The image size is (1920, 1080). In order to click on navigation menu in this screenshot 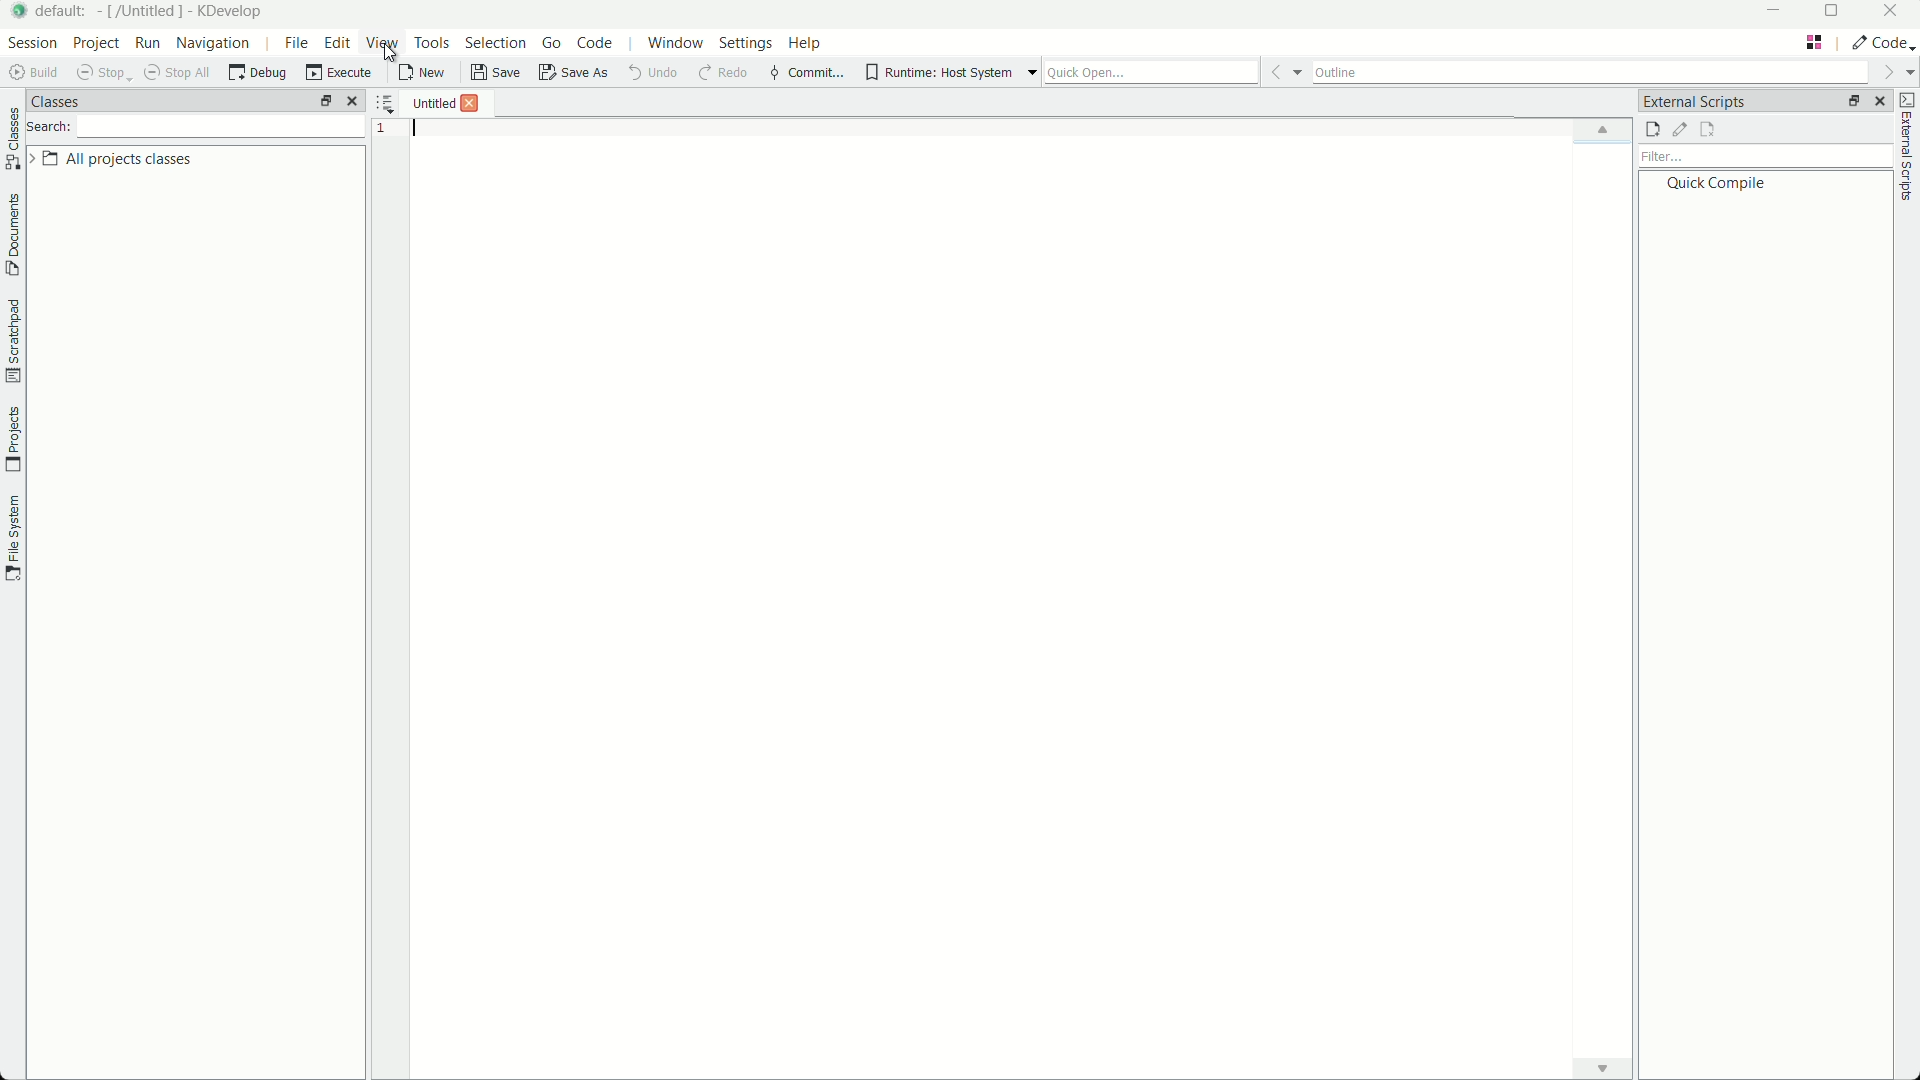, I will do `click(211, 44)`.